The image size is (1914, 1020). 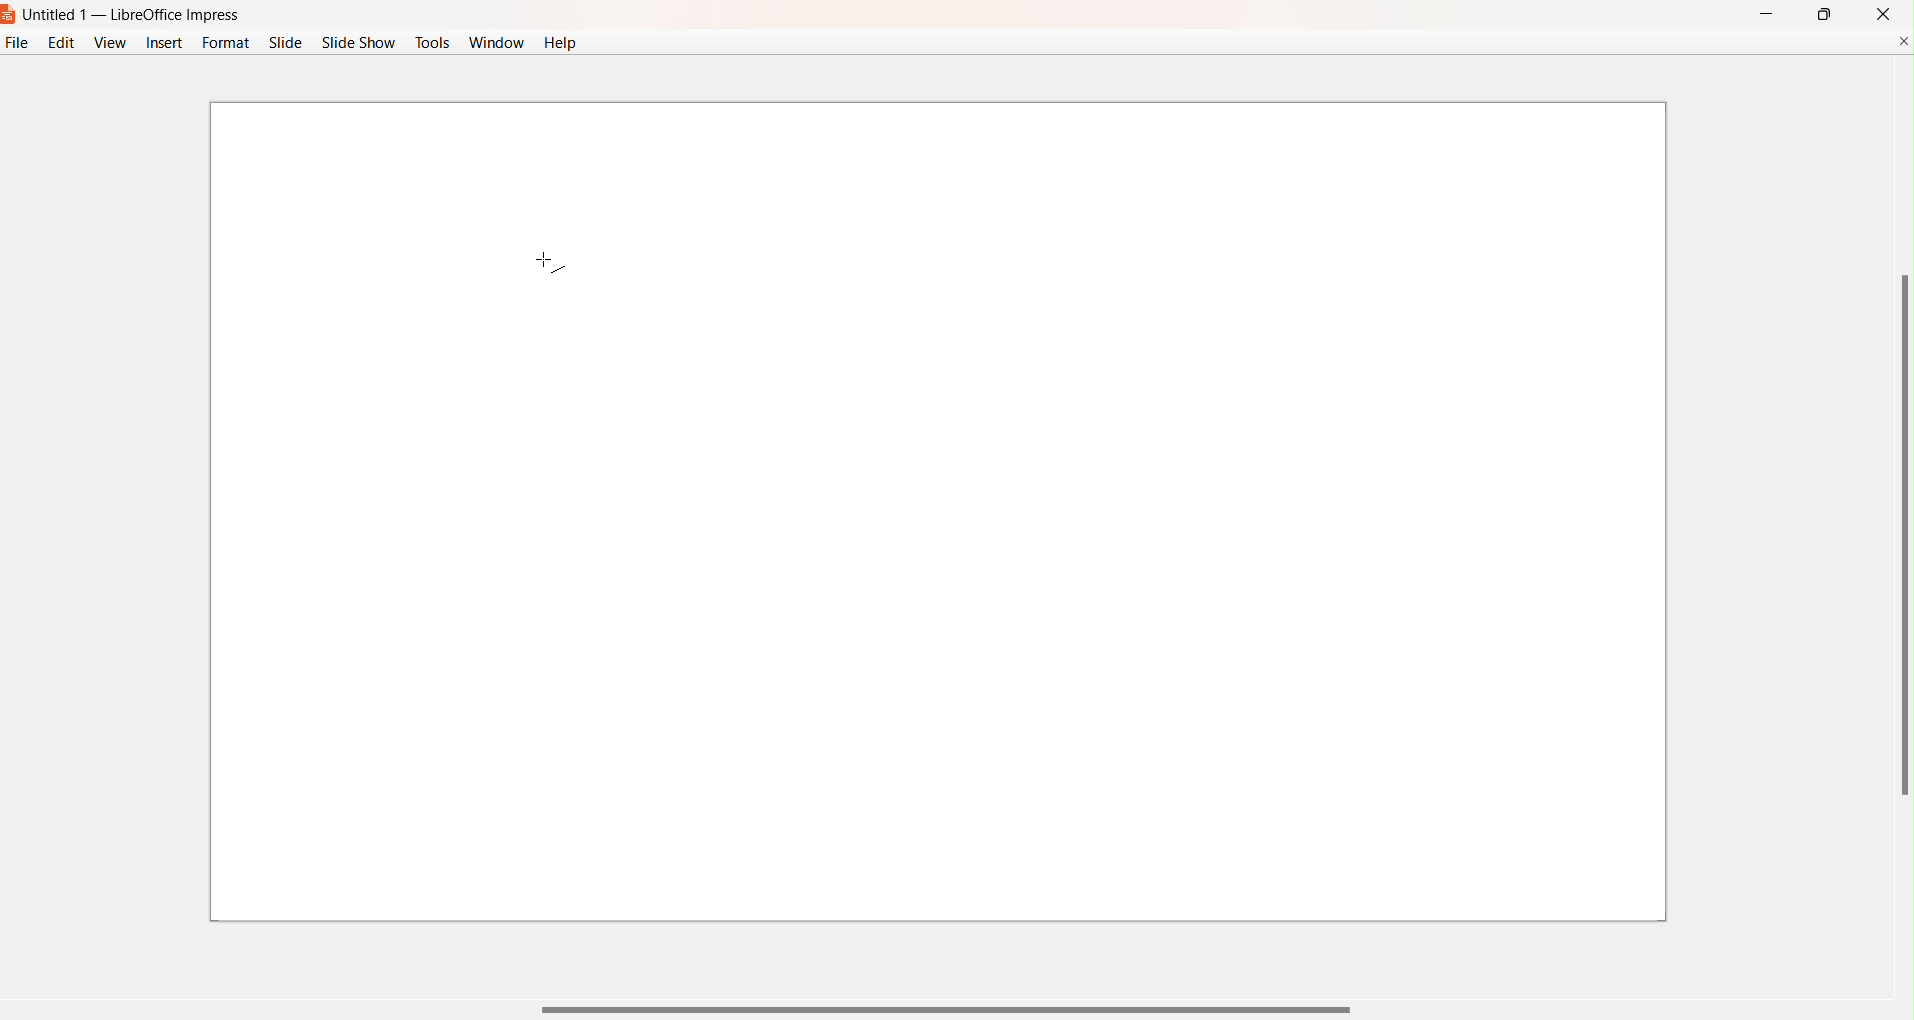 What do you see at coordinates (537, 259) in the screenshot?
I see `Line Drawer (Cursor)` at bounding box center [537, 259].